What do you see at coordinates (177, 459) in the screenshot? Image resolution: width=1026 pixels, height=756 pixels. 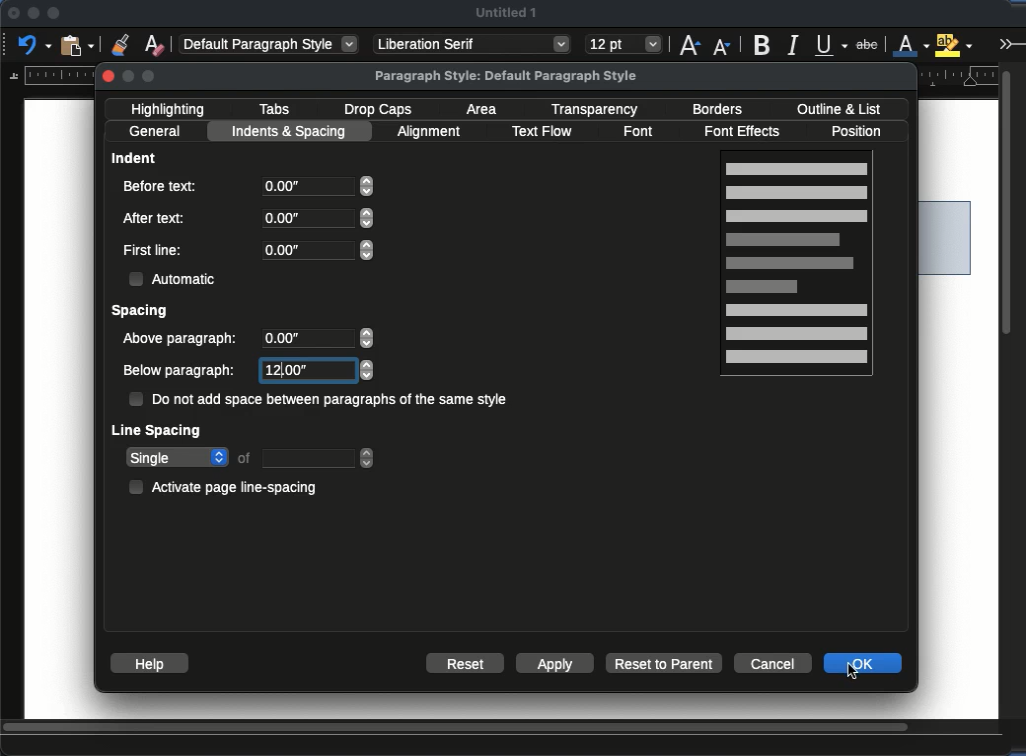 I see `single` at bounding box center [177, 459].